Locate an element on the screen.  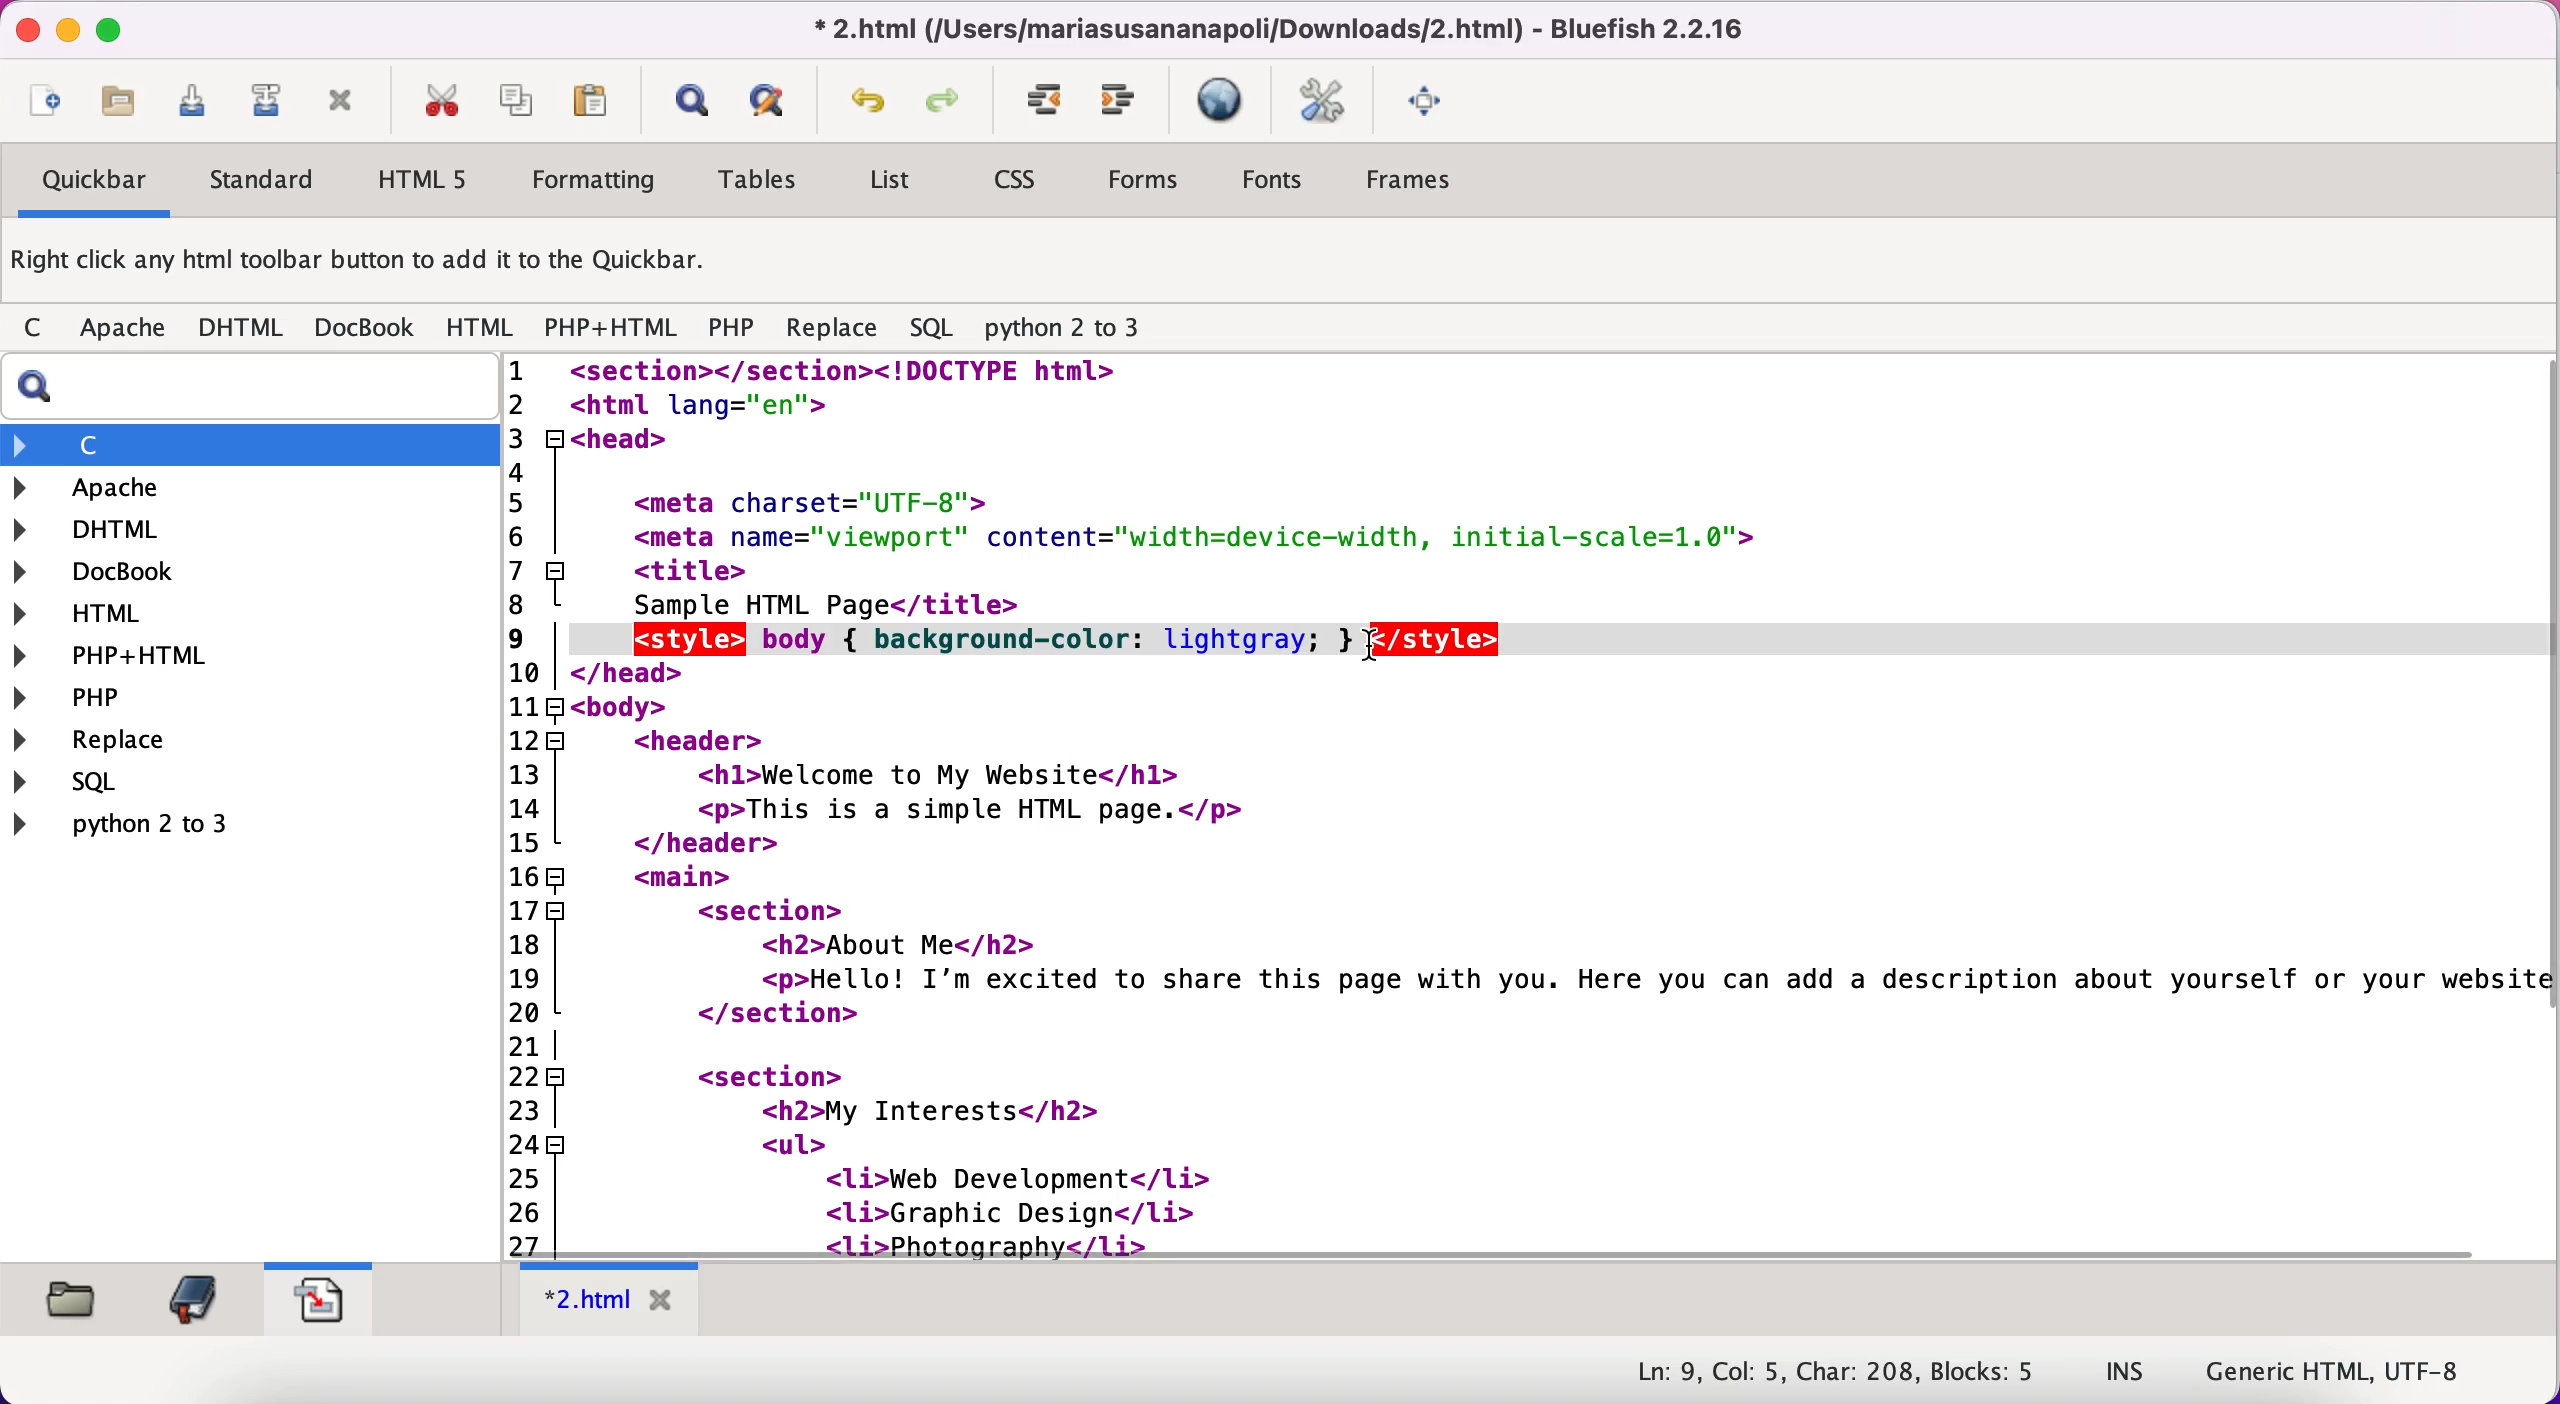
html is located at coordinates (482, 329).